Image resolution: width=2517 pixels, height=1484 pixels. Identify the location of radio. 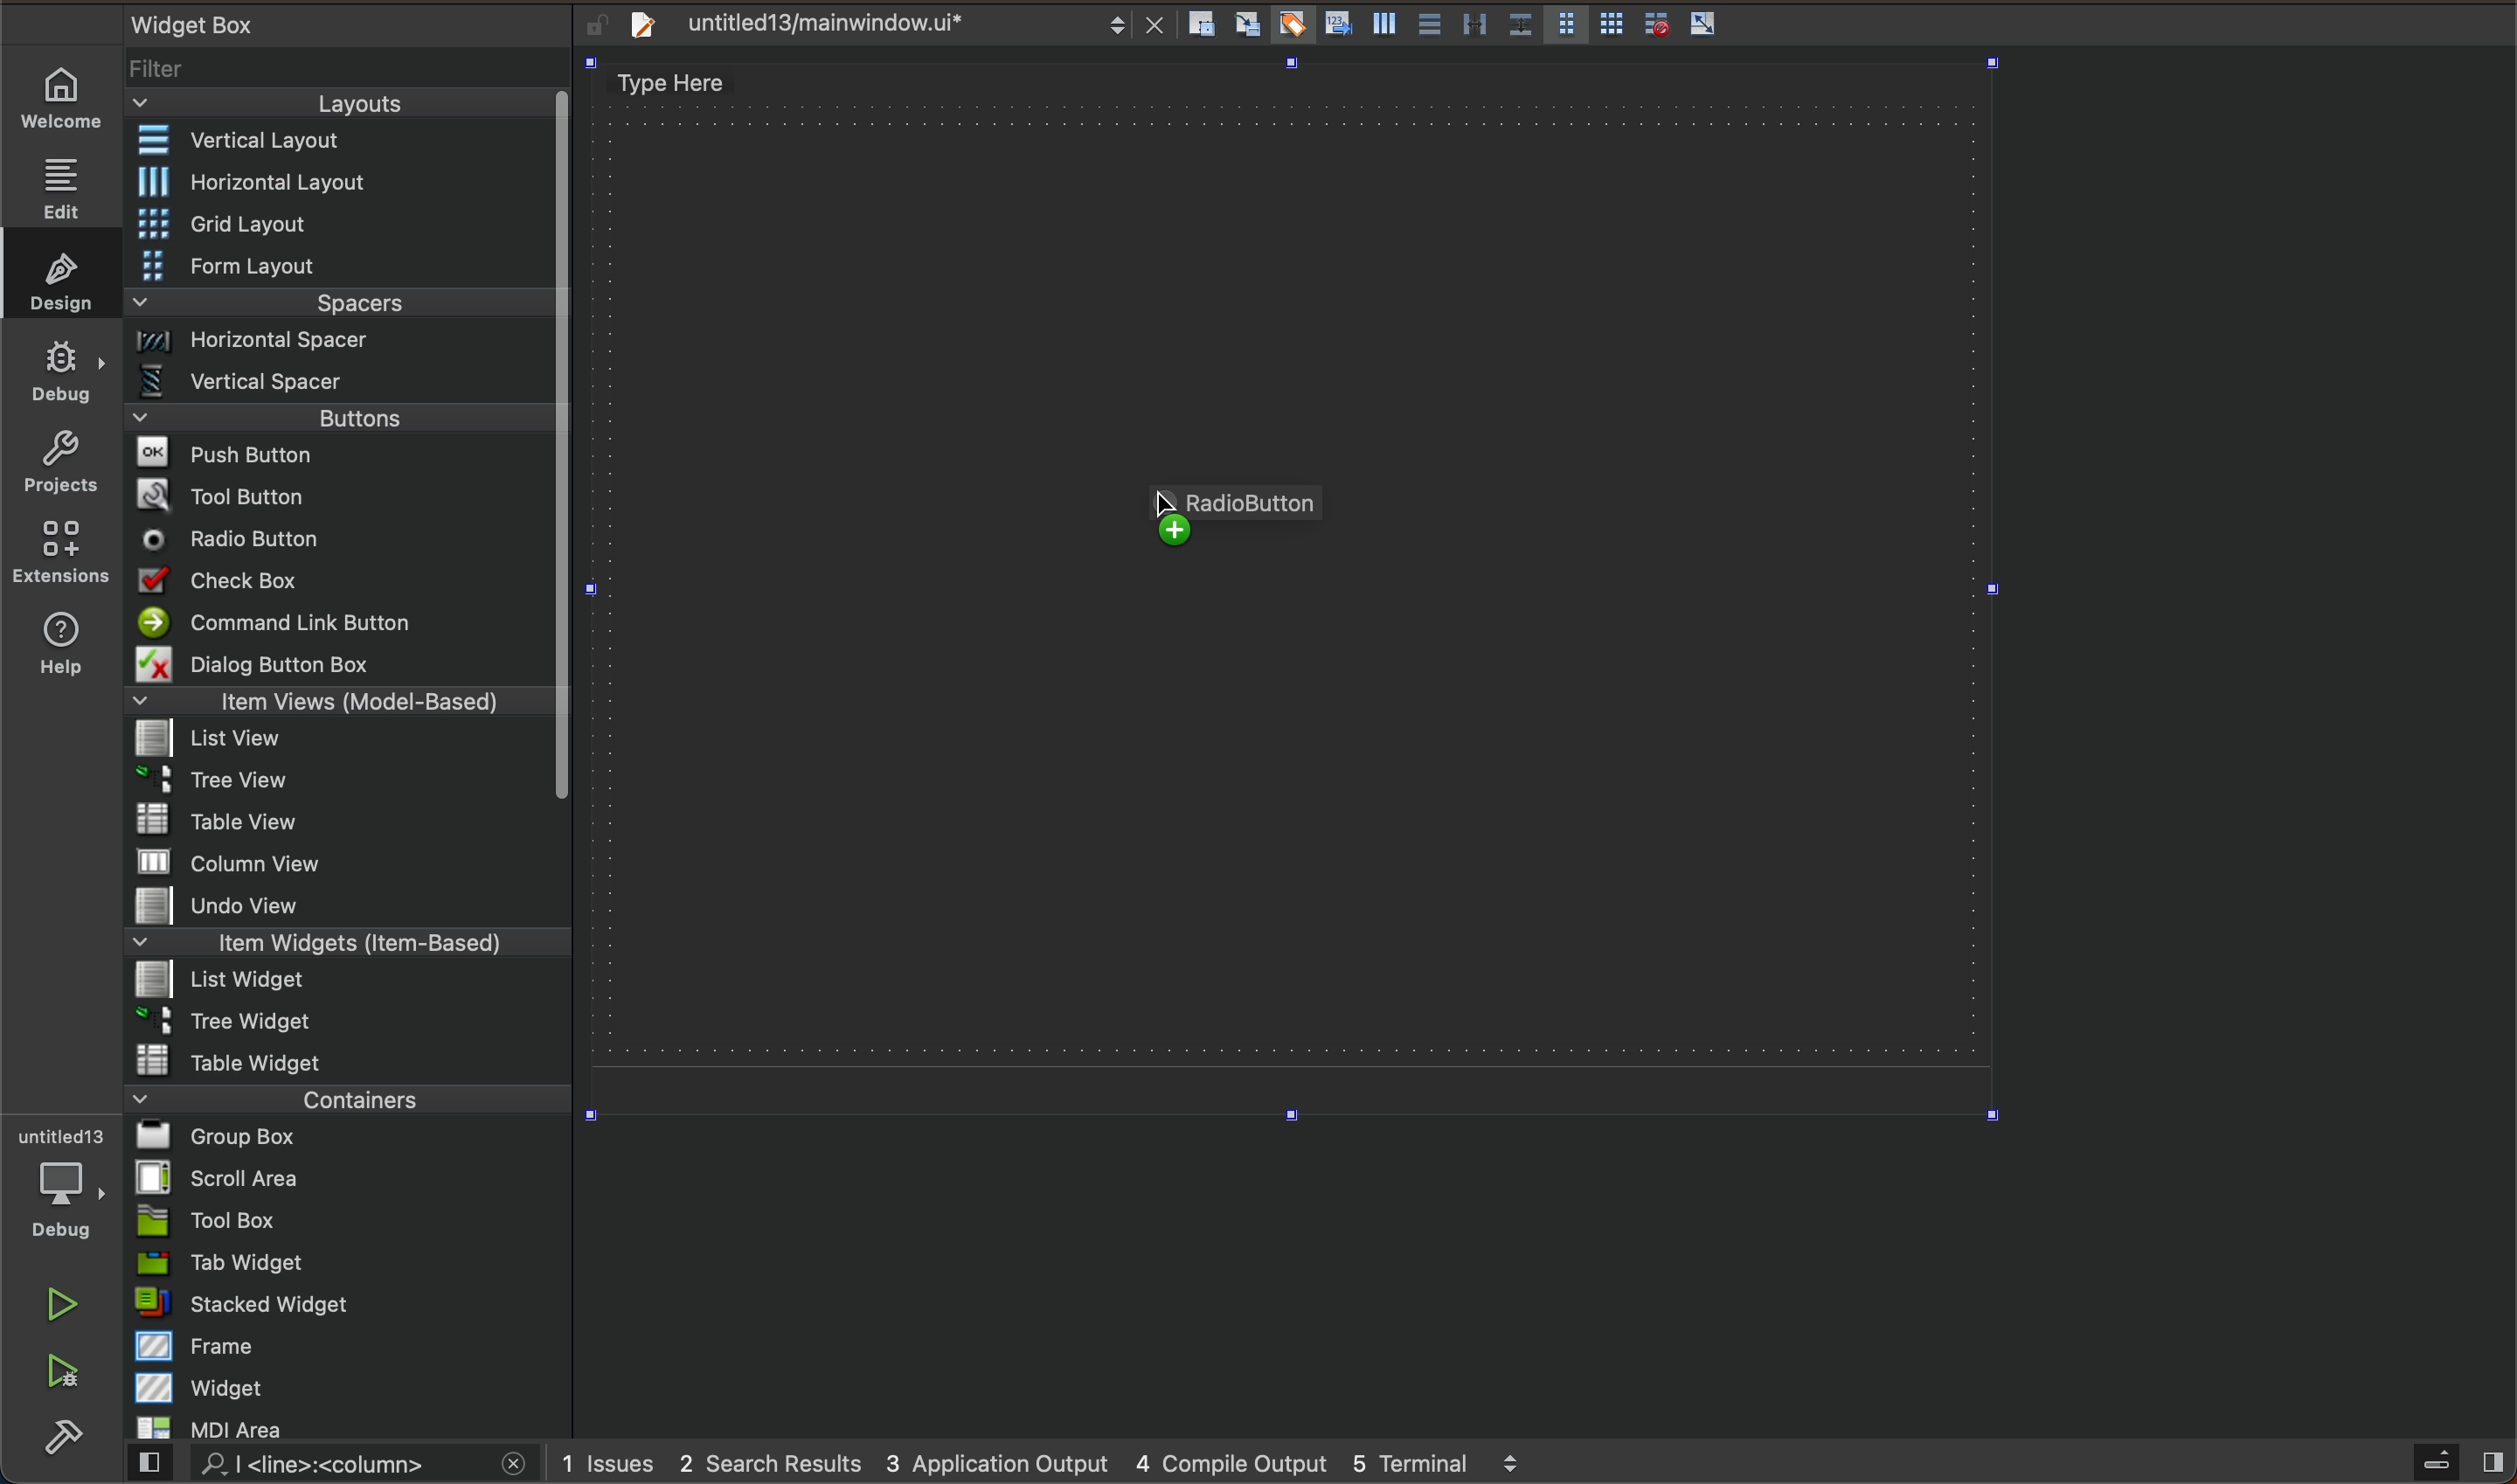
(339, 540).